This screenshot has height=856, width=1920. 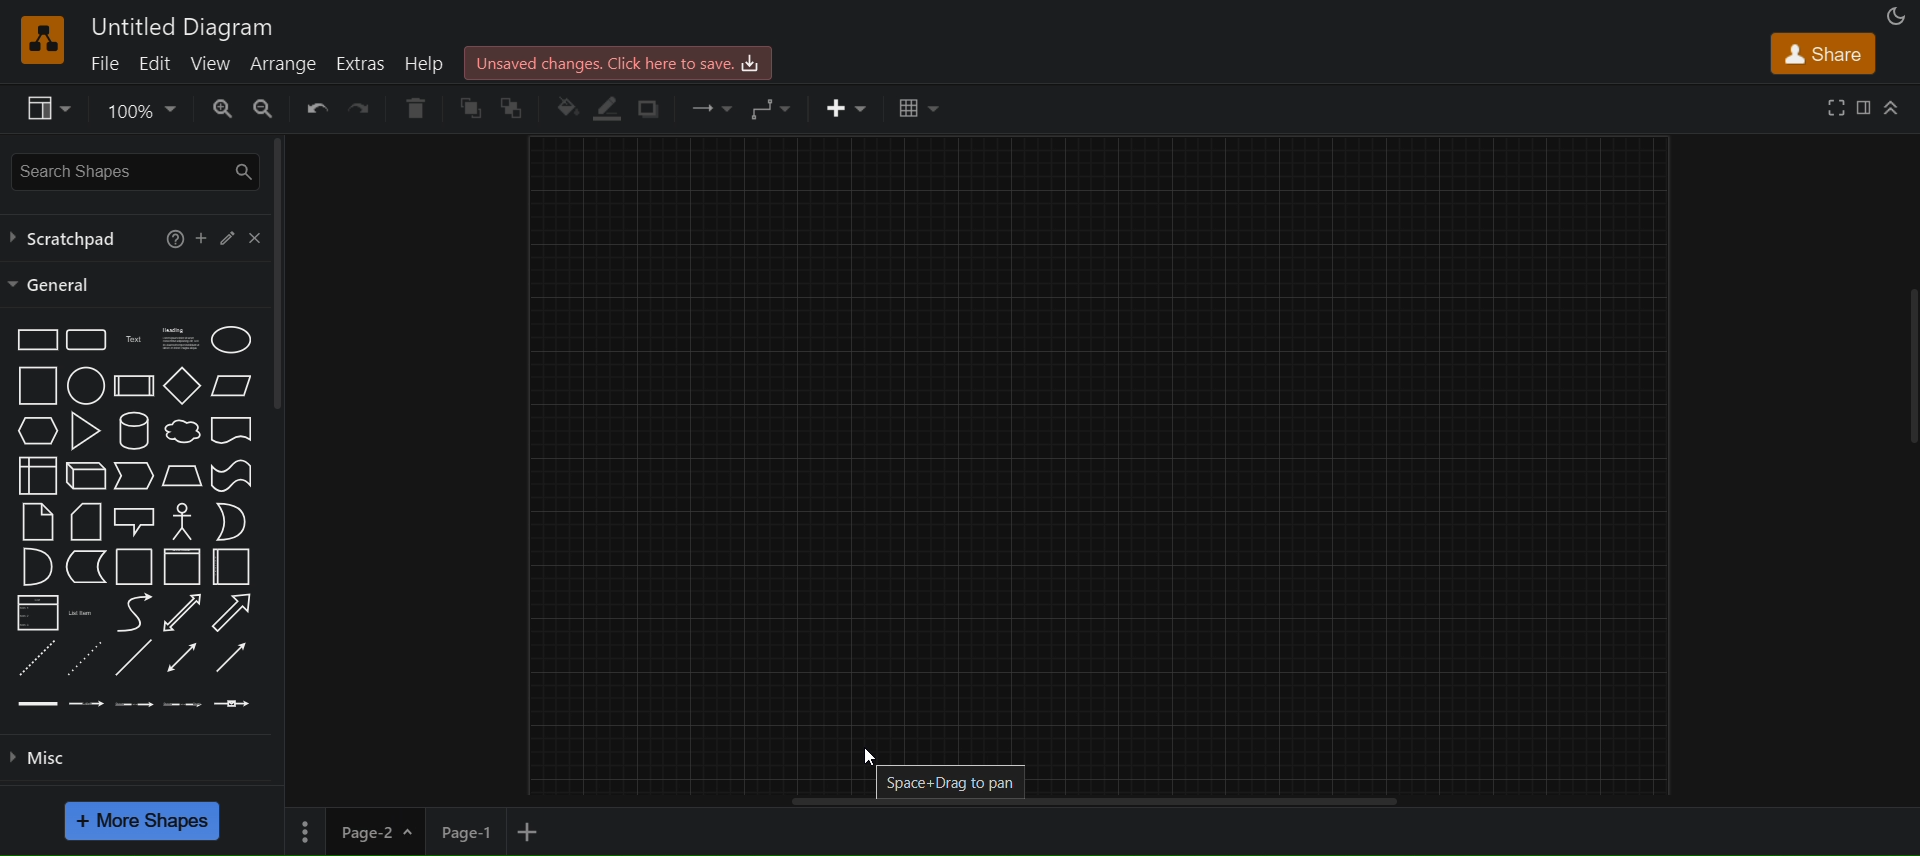 What do you see at coordinates (873, 756) in the screenshot?
I see `cursor` at bounding box center [873, 756].